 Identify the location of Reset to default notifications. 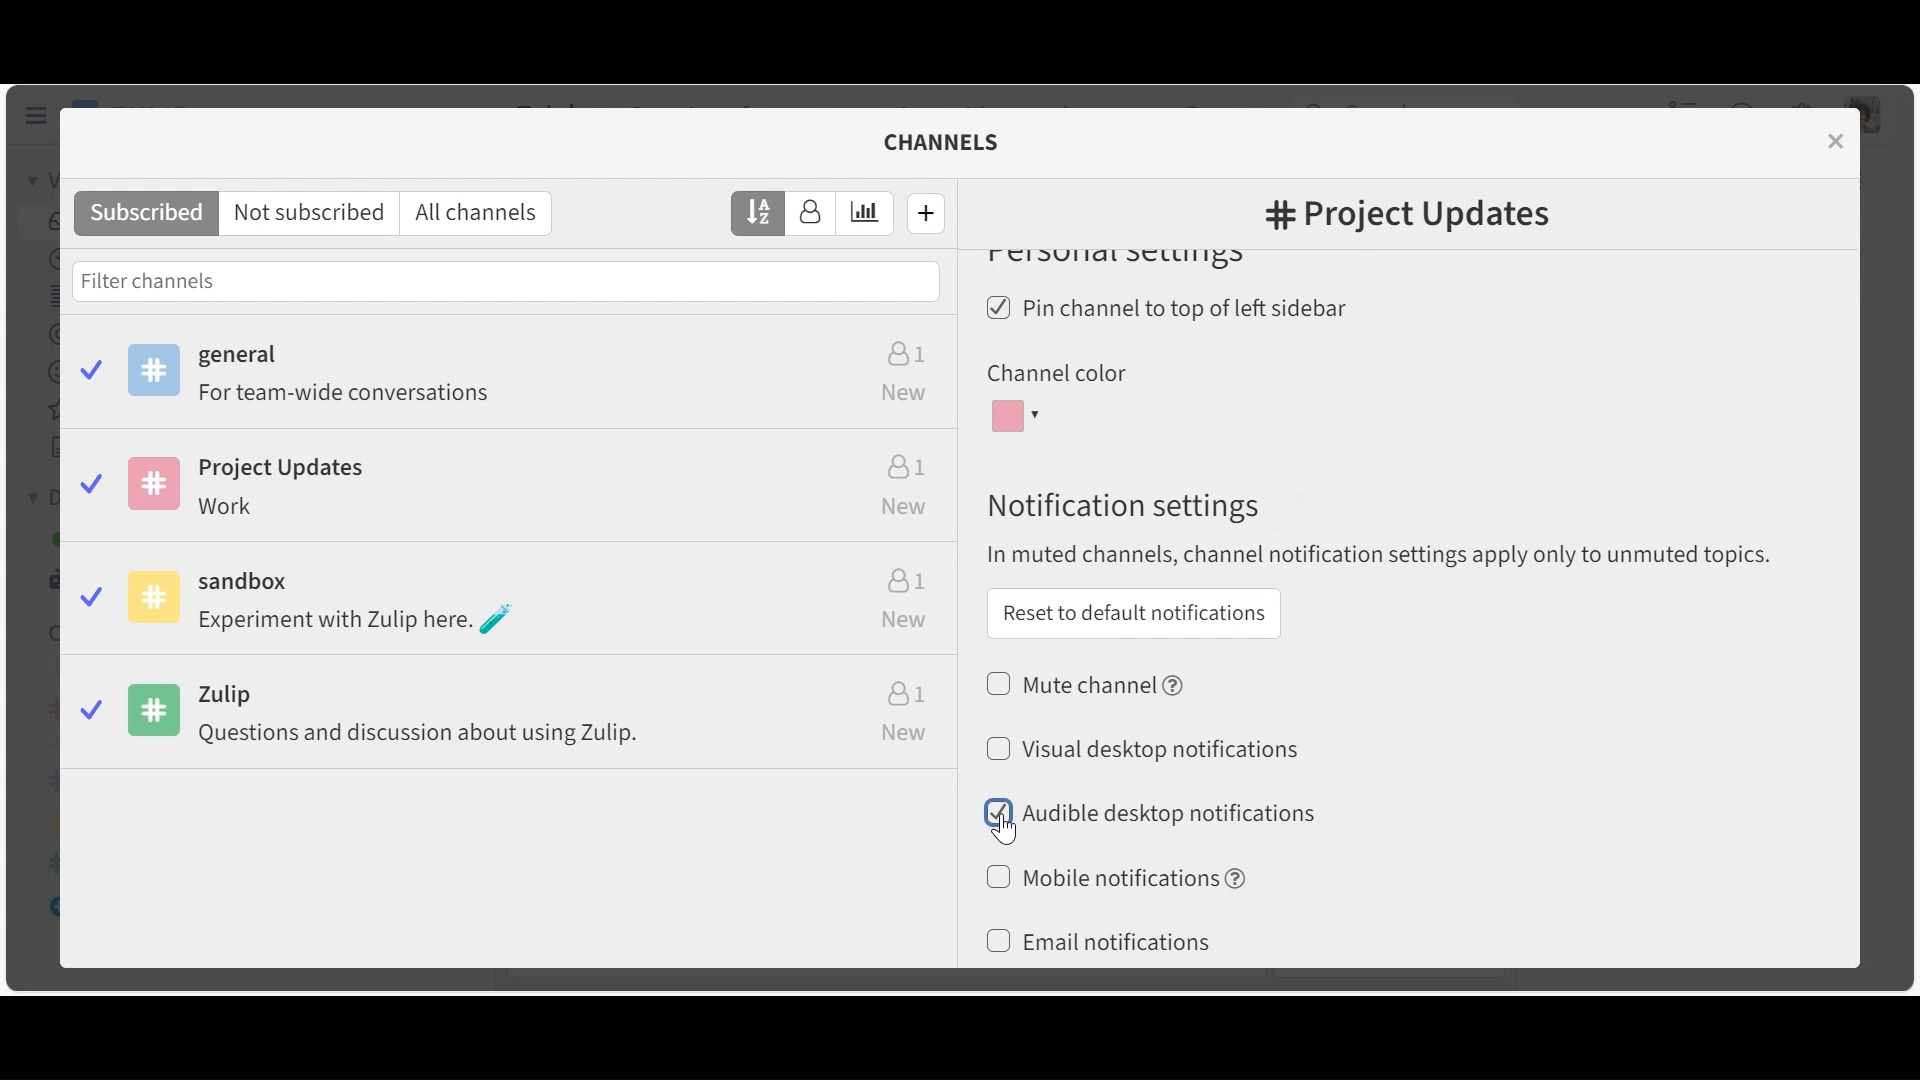
(1133, 613).